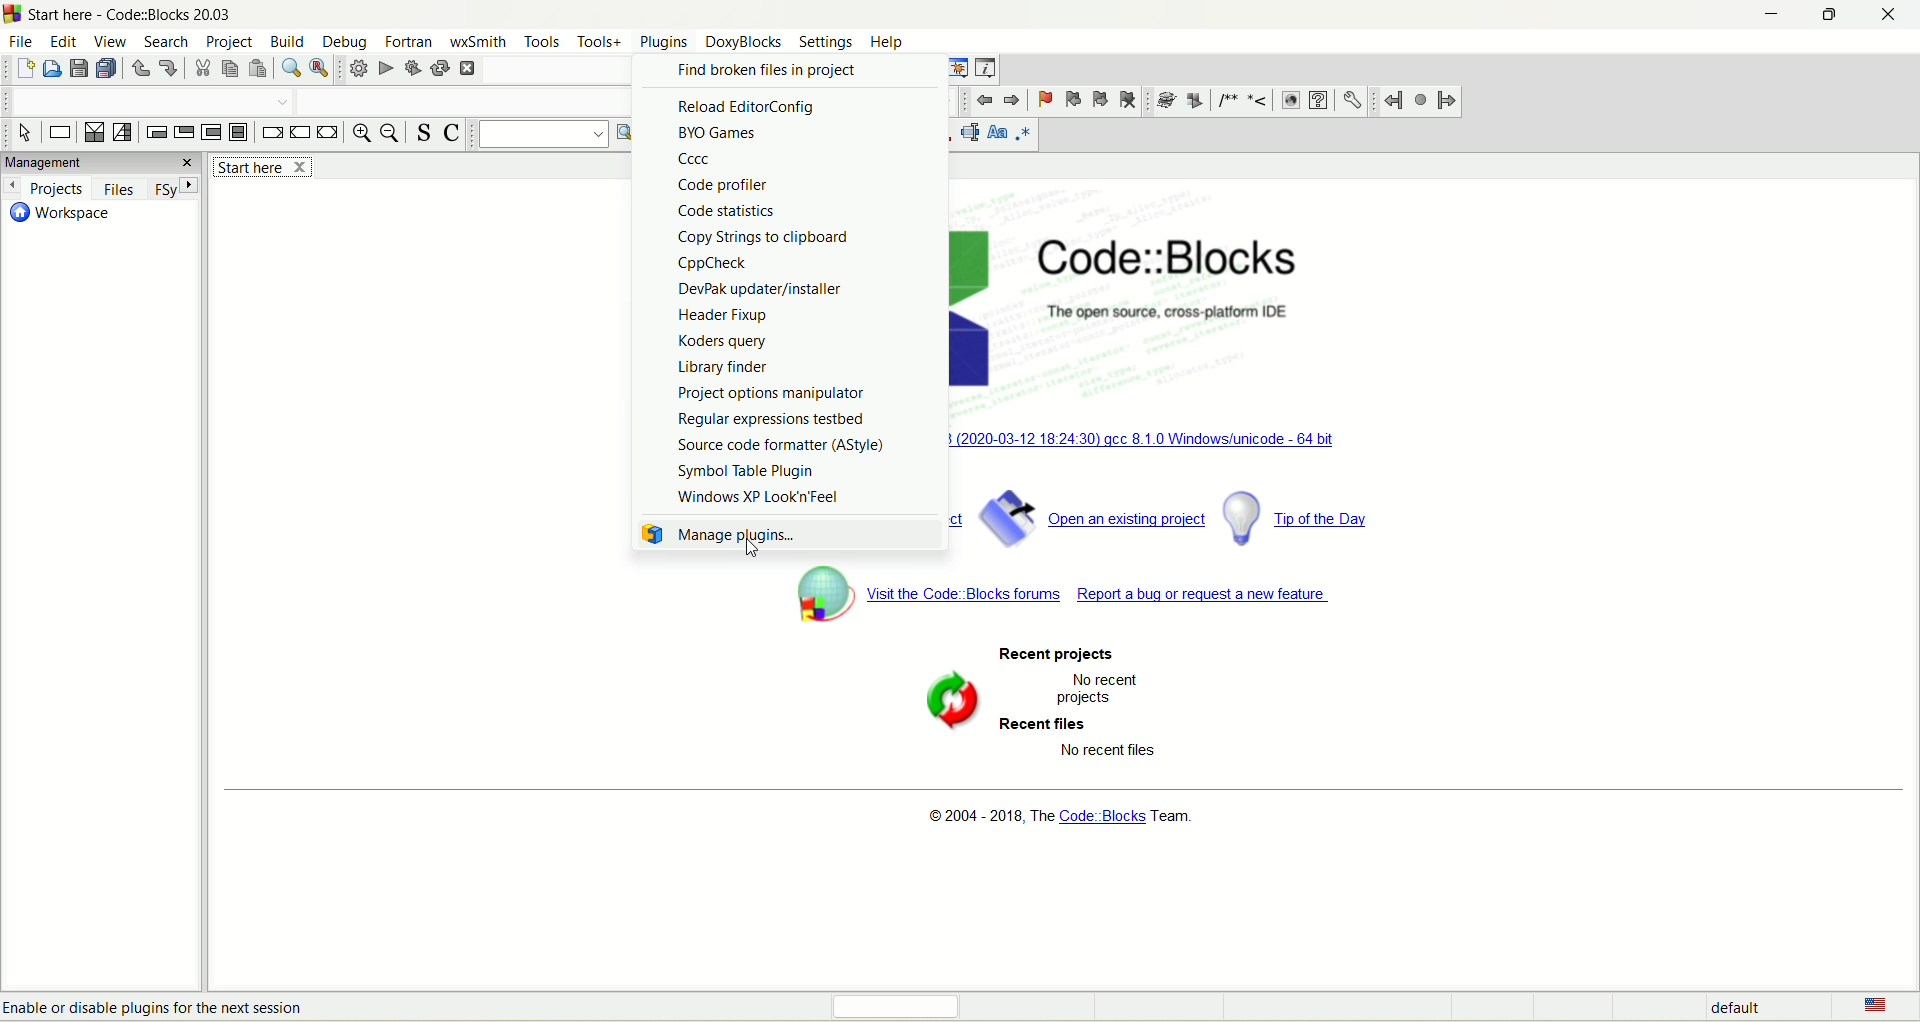 Image resolution: width=1920 pixels, height=1022 pixels. I want to click on library finder, so click(723, 366).